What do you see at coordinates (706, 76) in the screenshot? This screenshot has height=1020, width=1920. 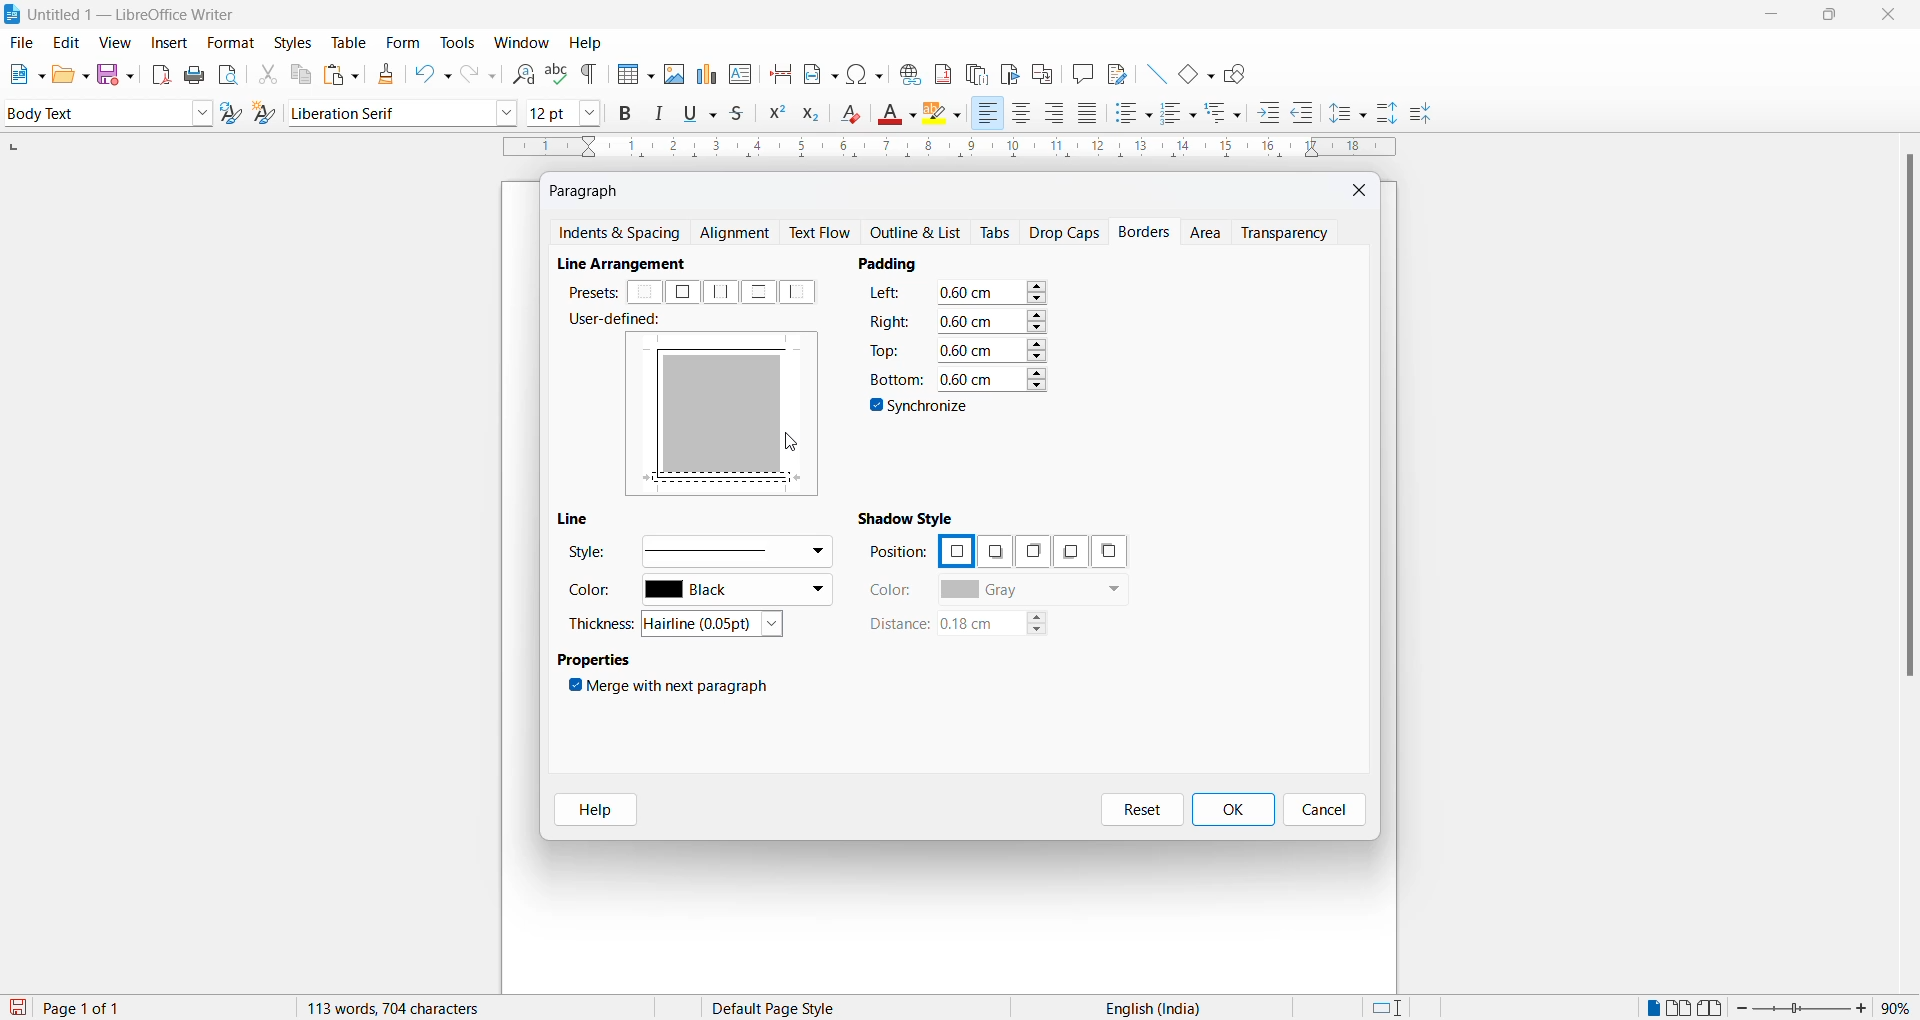 I see `insert chart` at bounding box center [706, 76].